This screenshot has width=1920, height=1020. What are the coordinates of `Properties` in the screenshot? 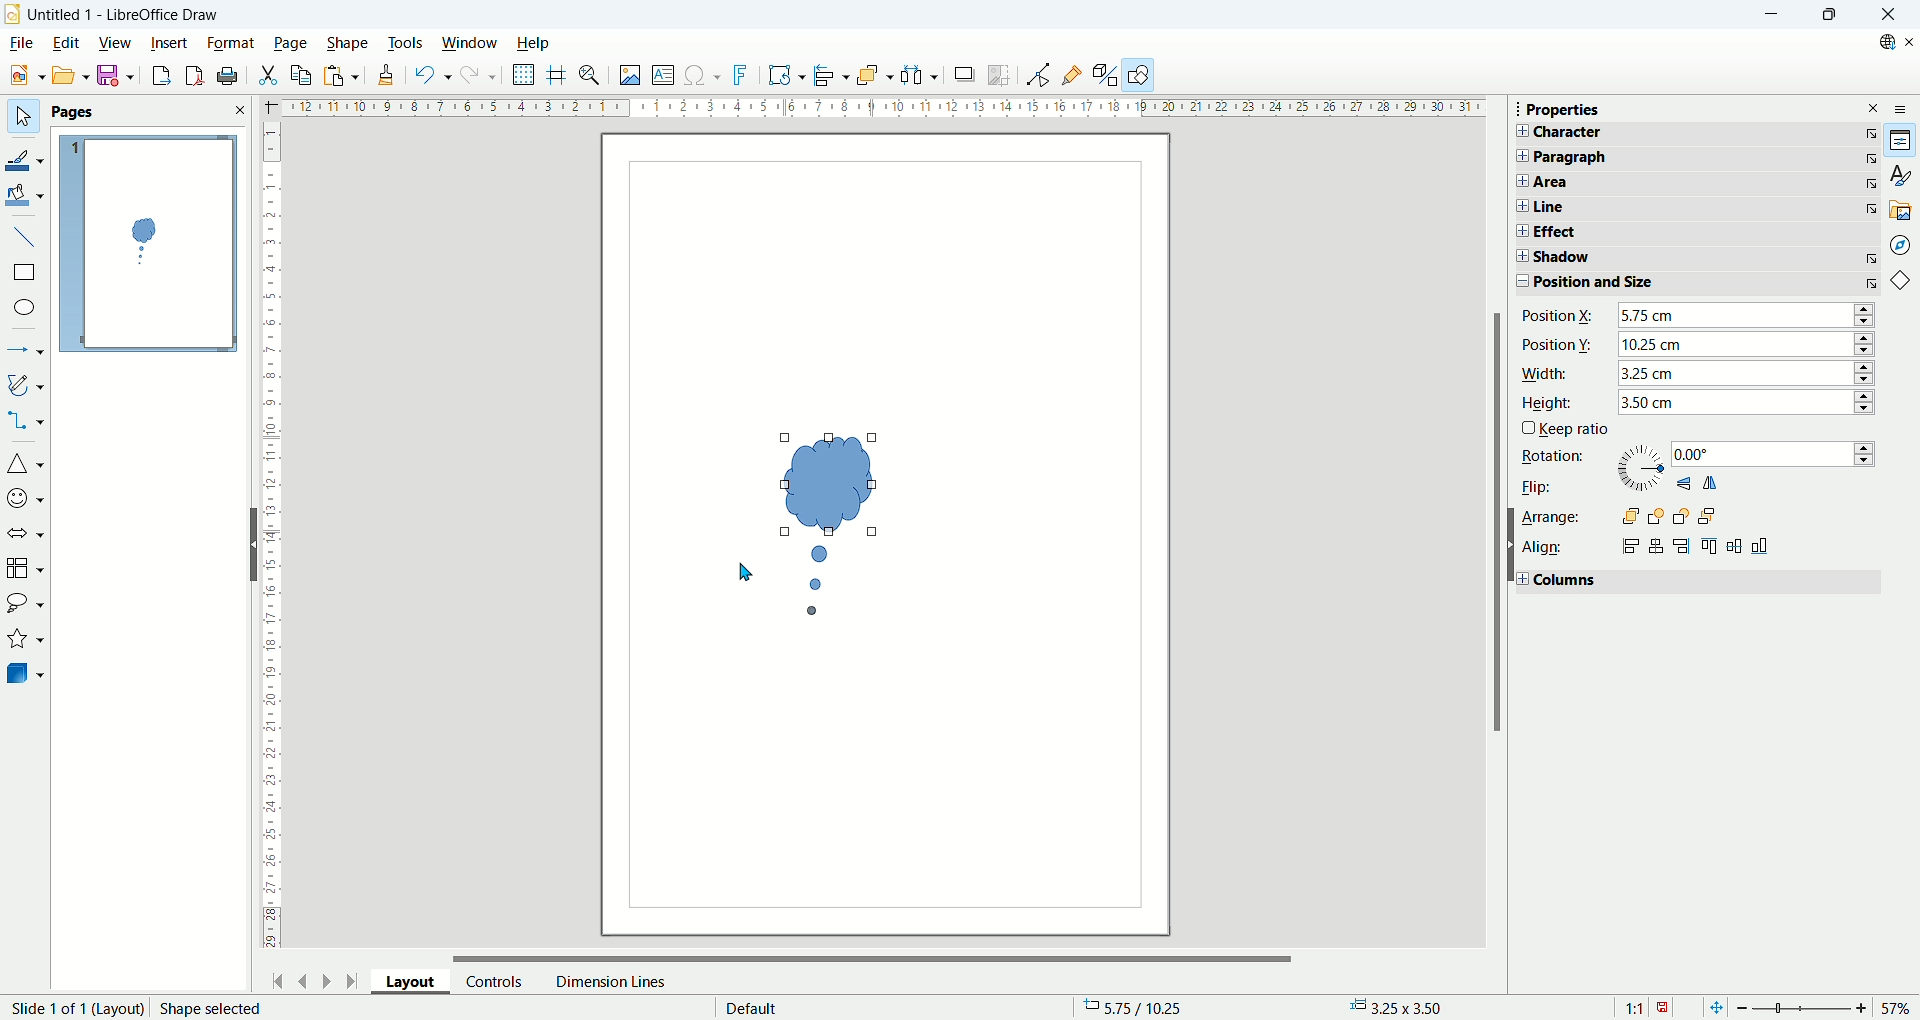 It's located at (1563, 110).